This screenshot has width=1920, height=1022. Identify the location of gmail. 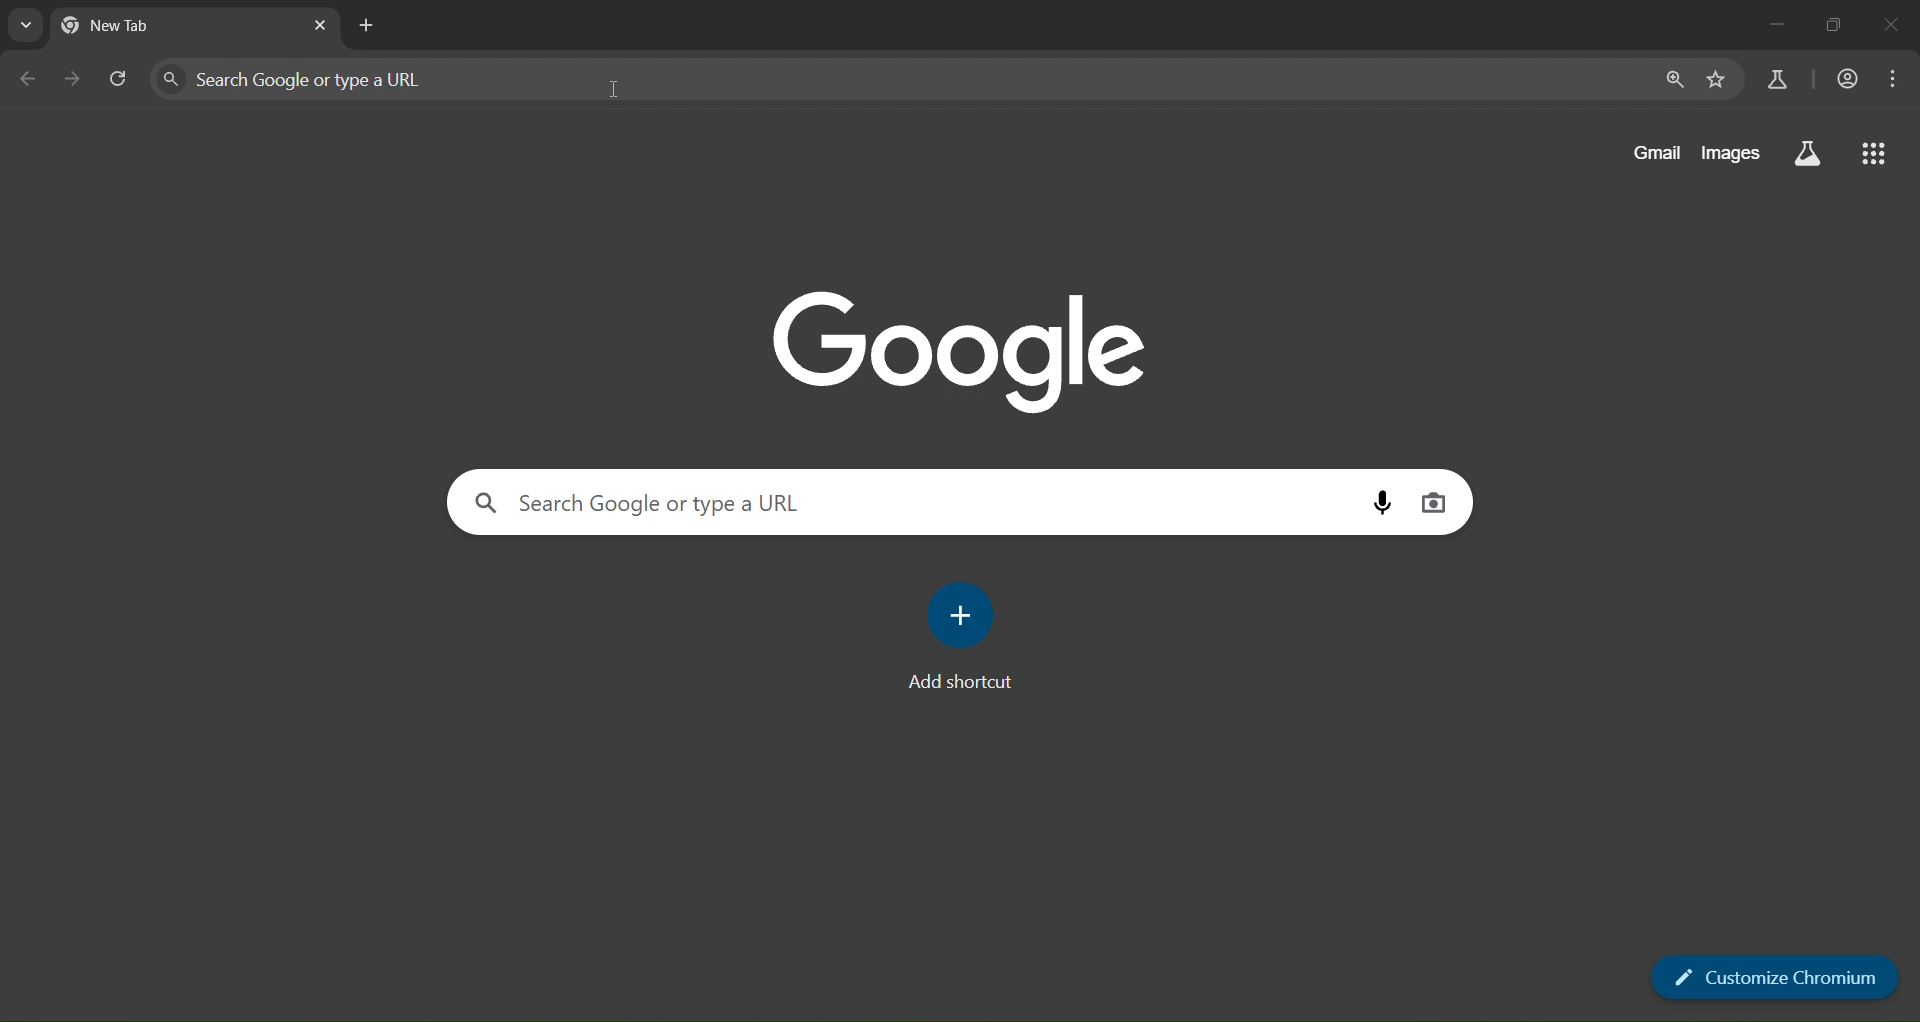
(1657, 150).